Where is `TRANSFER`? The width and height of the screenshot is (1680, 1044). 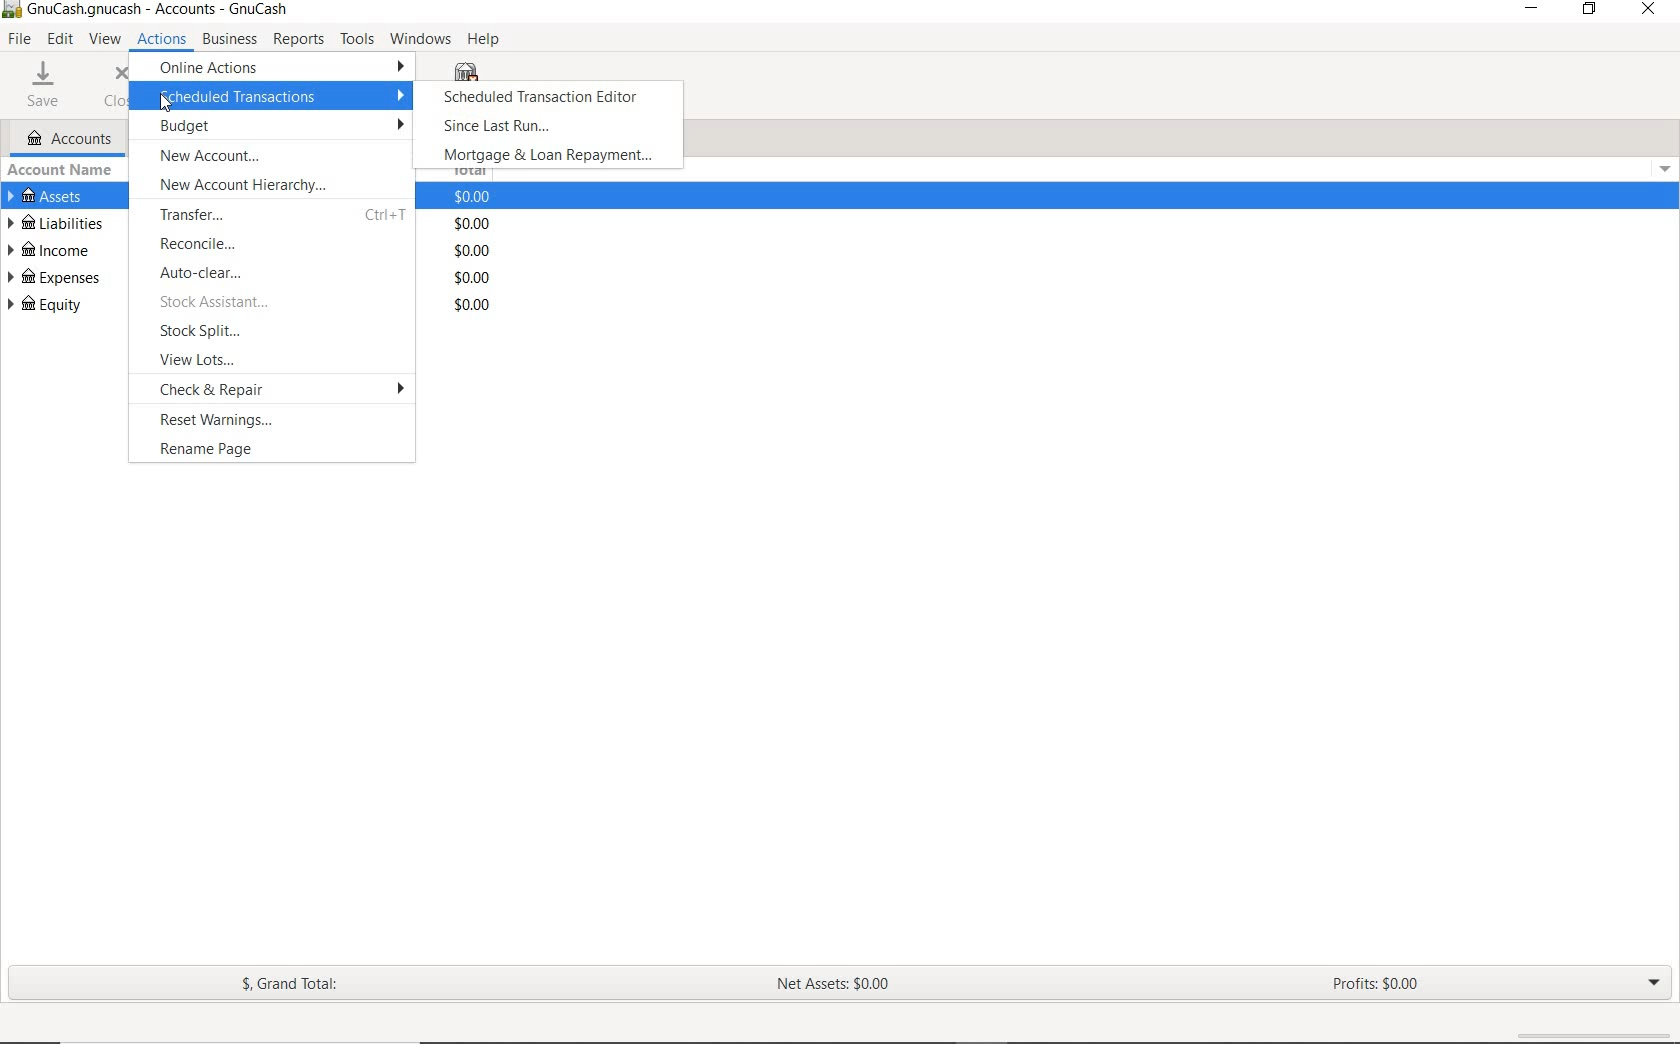 TRANSFER is located at coordinates (276, 213).